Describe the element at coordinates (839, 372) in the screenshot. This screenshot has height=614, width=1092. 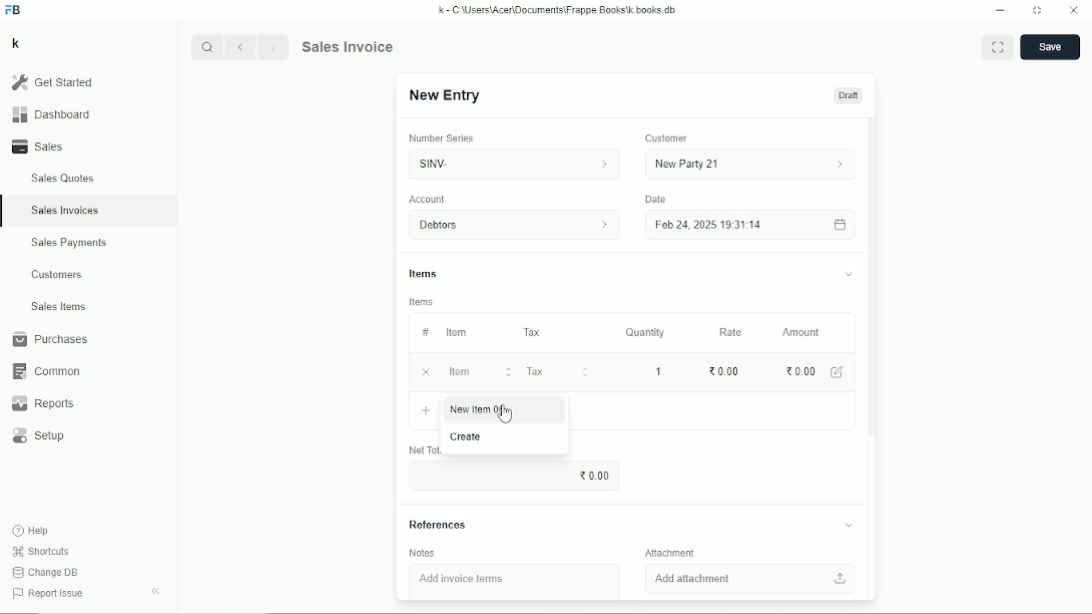
I see `Edit` at that location.